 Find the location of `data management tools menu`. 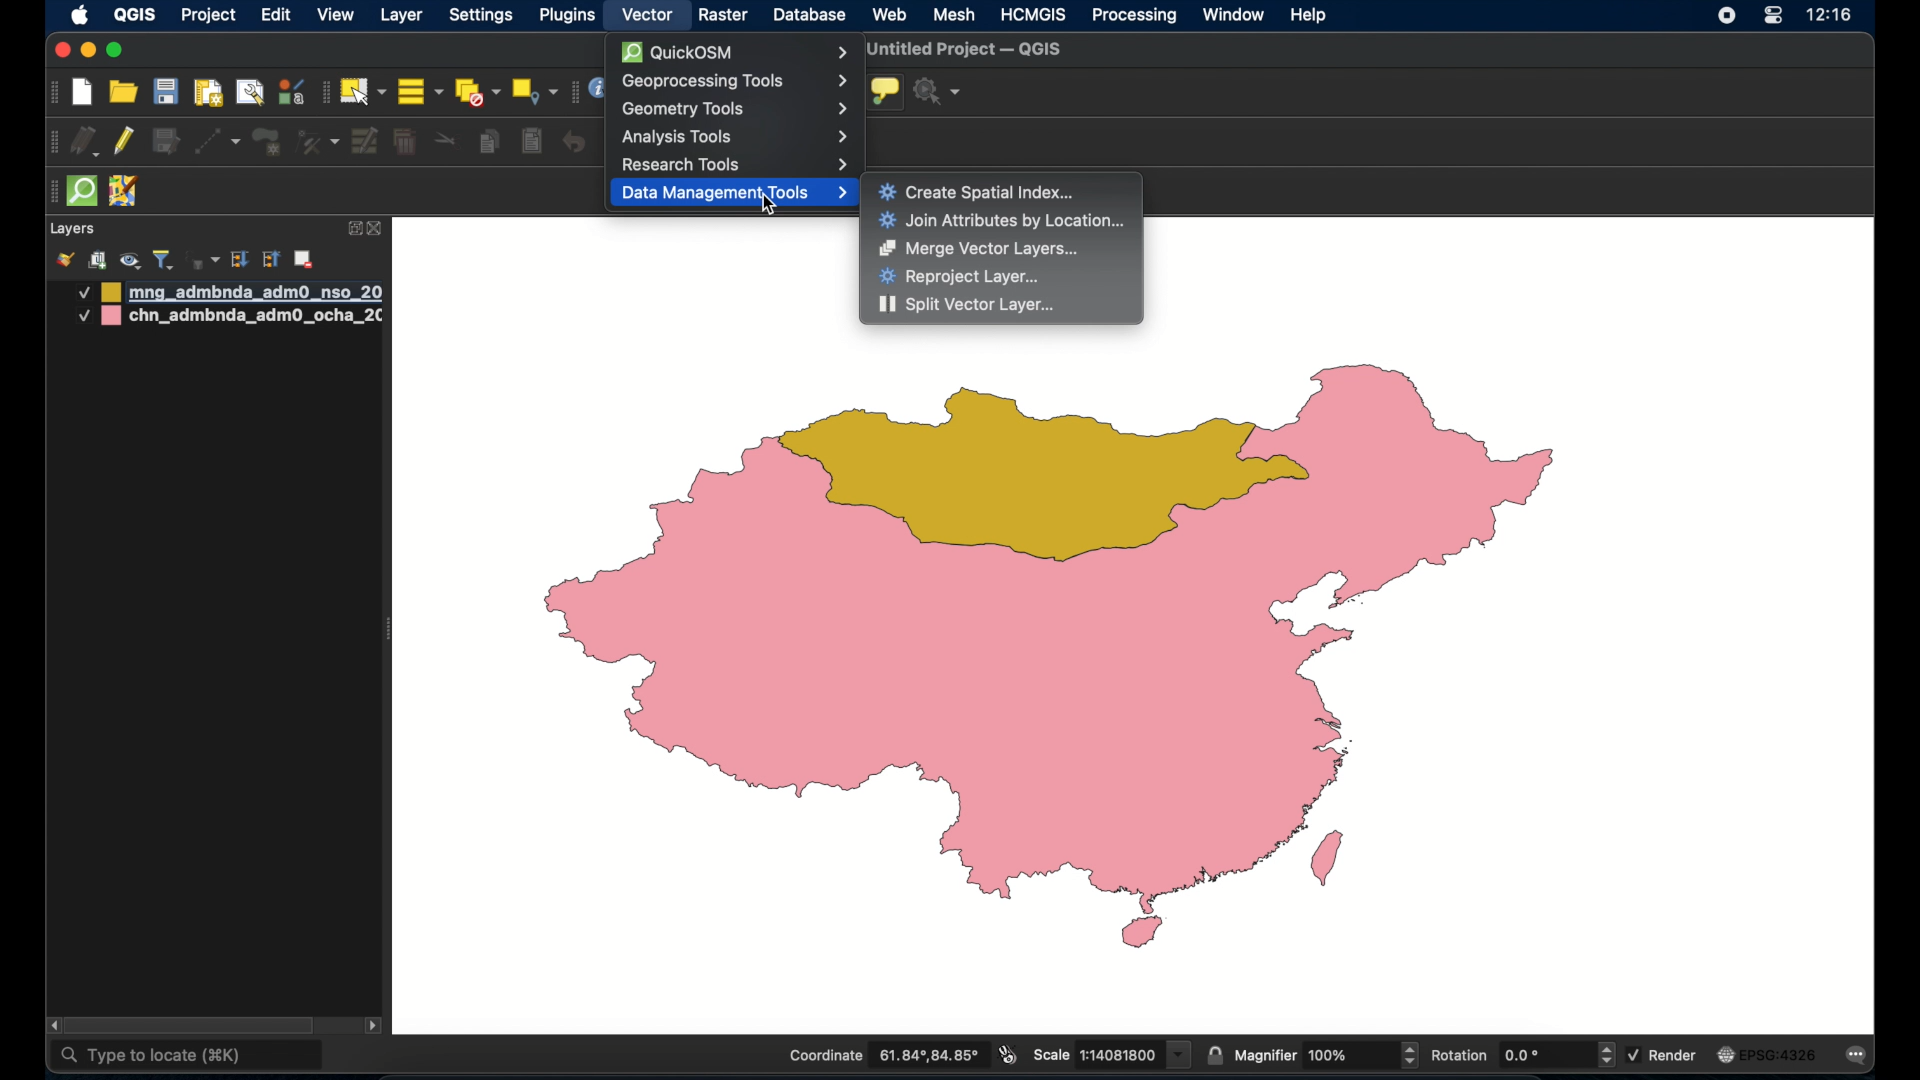

data management tools menu is located at coordinates (734, 195).